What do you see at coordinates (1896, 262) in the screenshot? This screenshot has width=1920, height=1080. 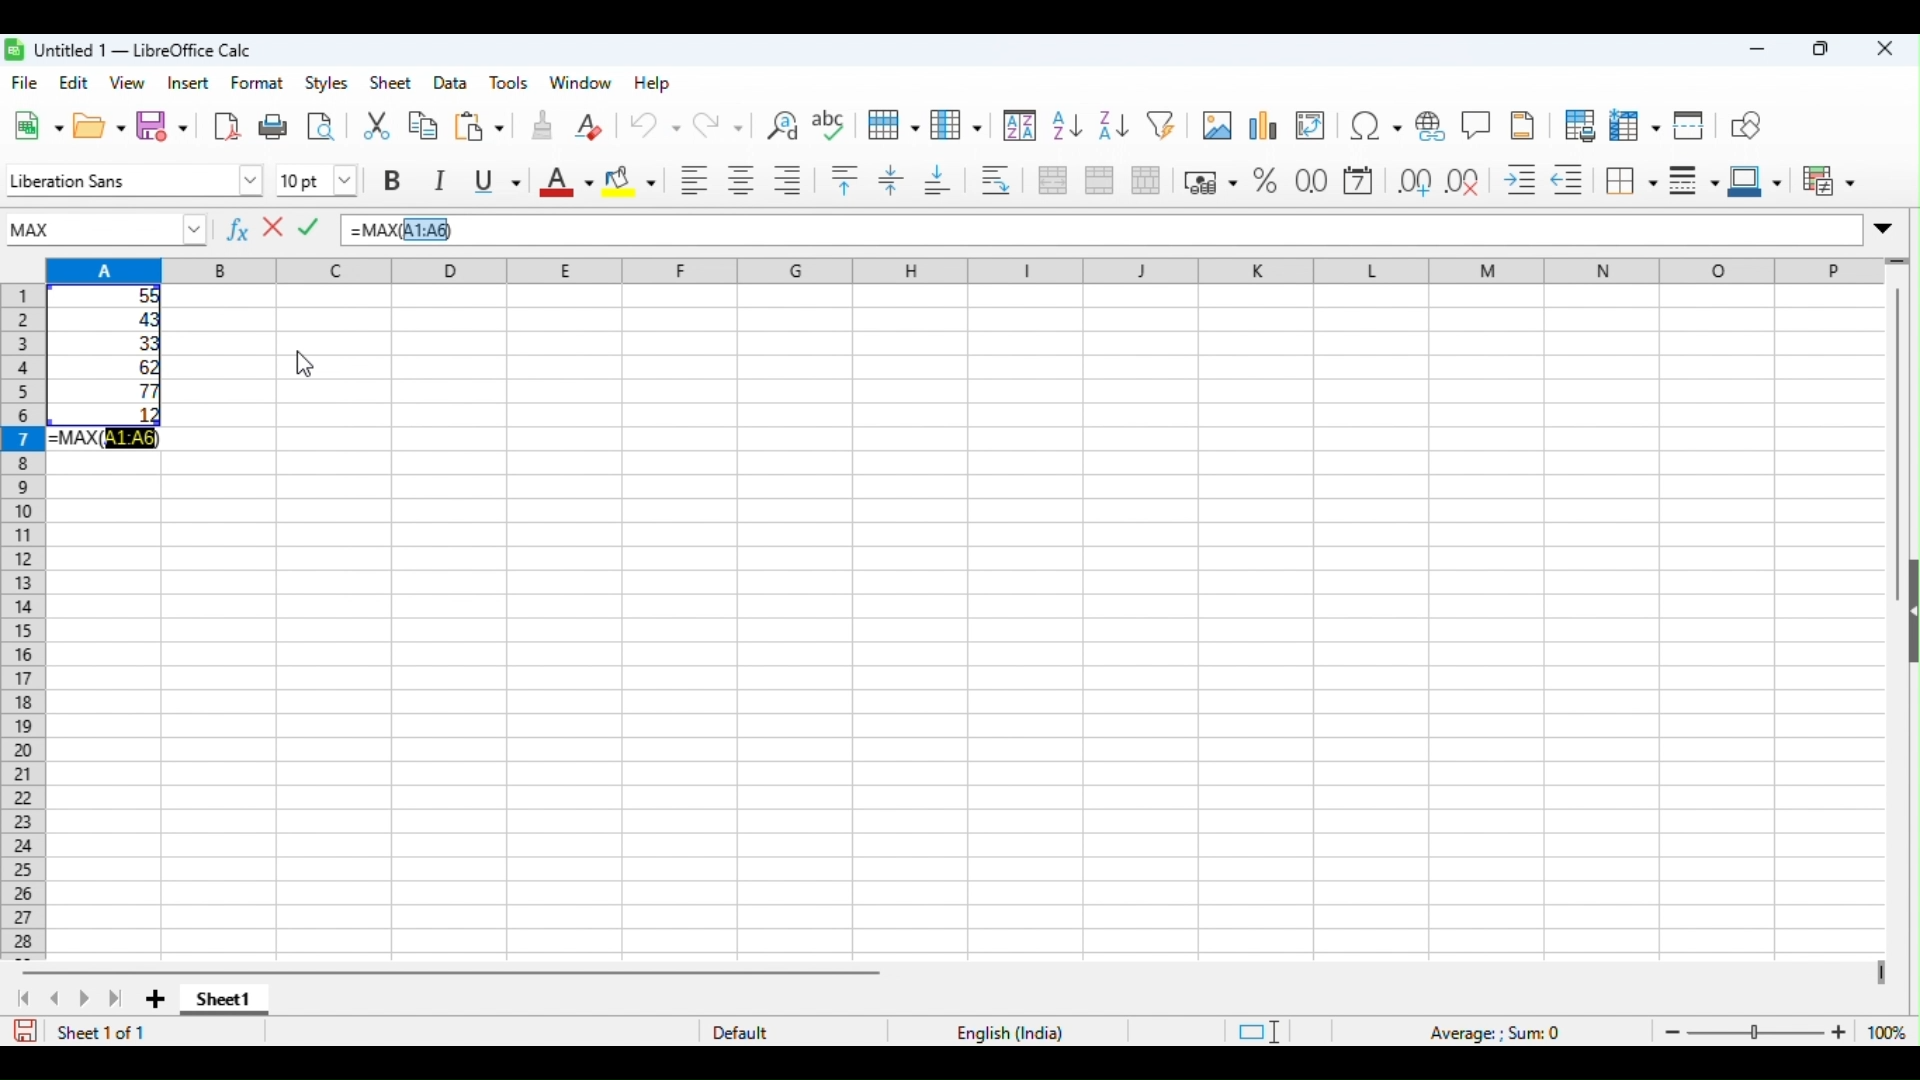 I see `drag to view more rows` at bounding box center [1896, 262].